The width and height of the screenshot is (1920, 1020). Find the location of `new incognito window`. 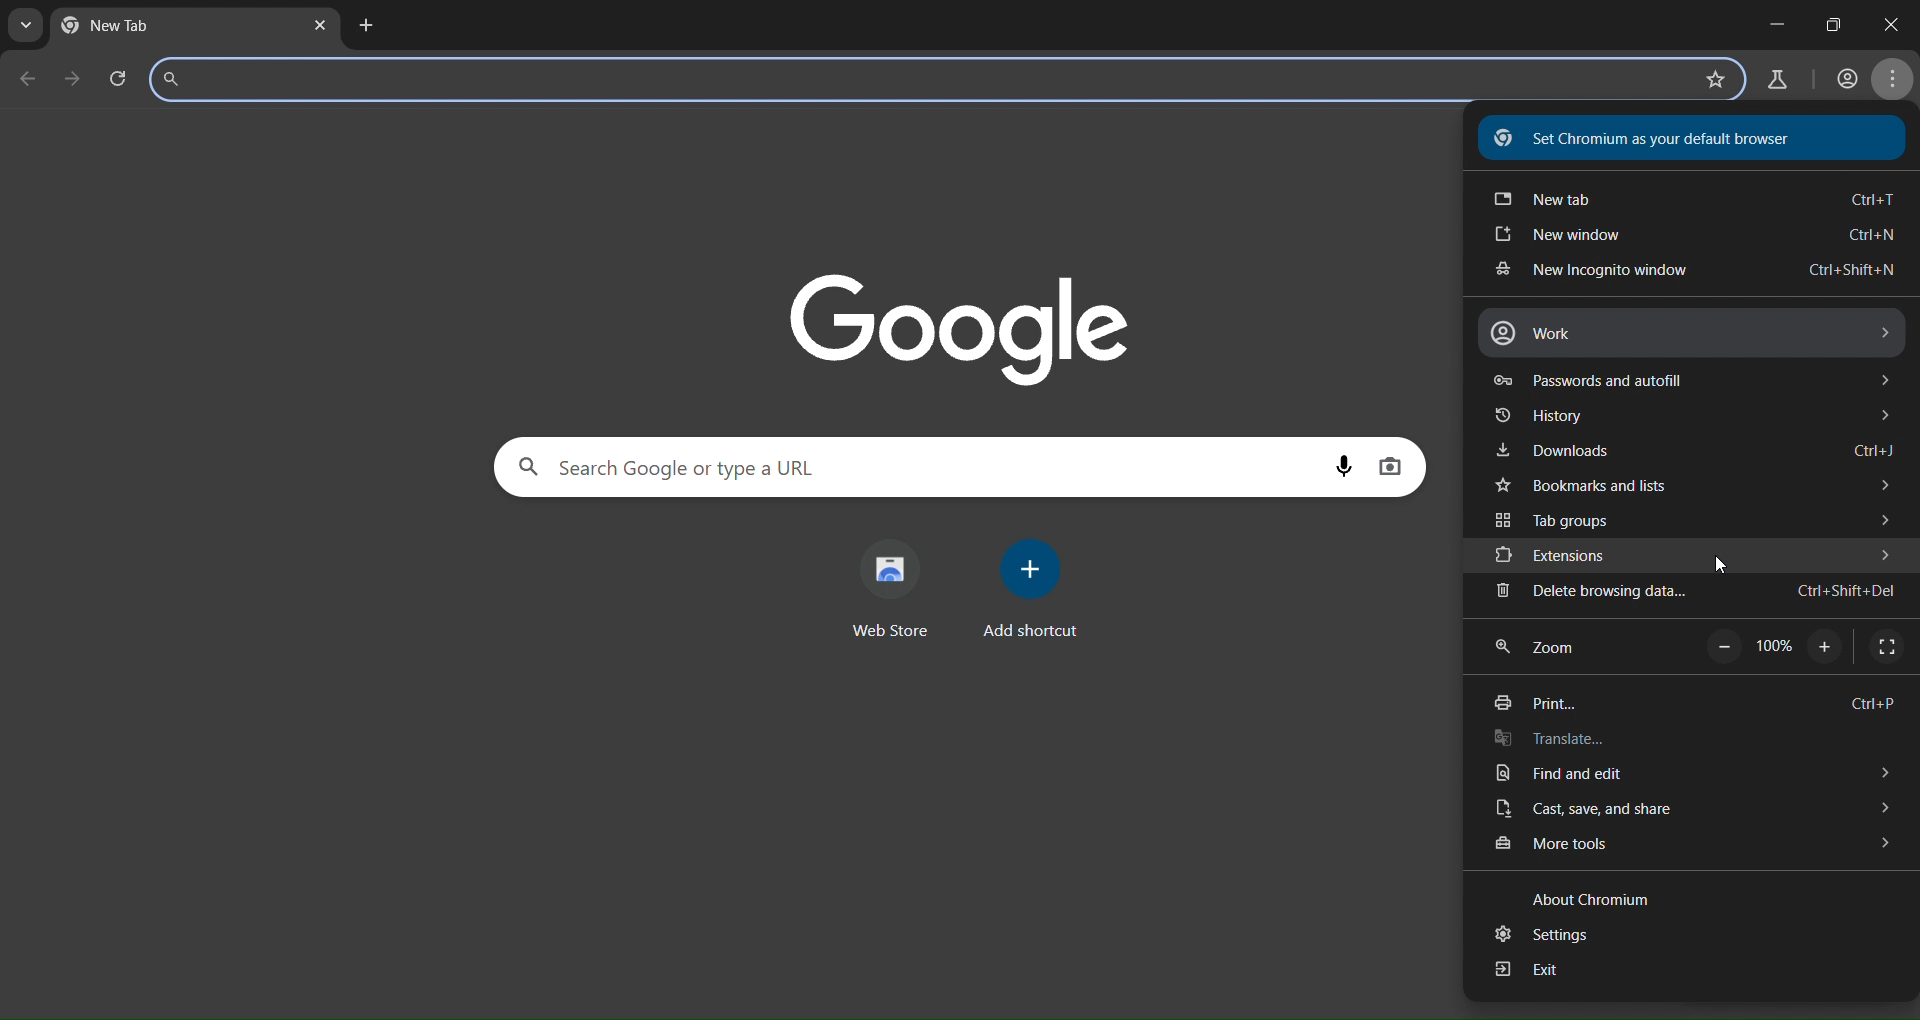

new incognito window is located at coordinates (1693, 269).